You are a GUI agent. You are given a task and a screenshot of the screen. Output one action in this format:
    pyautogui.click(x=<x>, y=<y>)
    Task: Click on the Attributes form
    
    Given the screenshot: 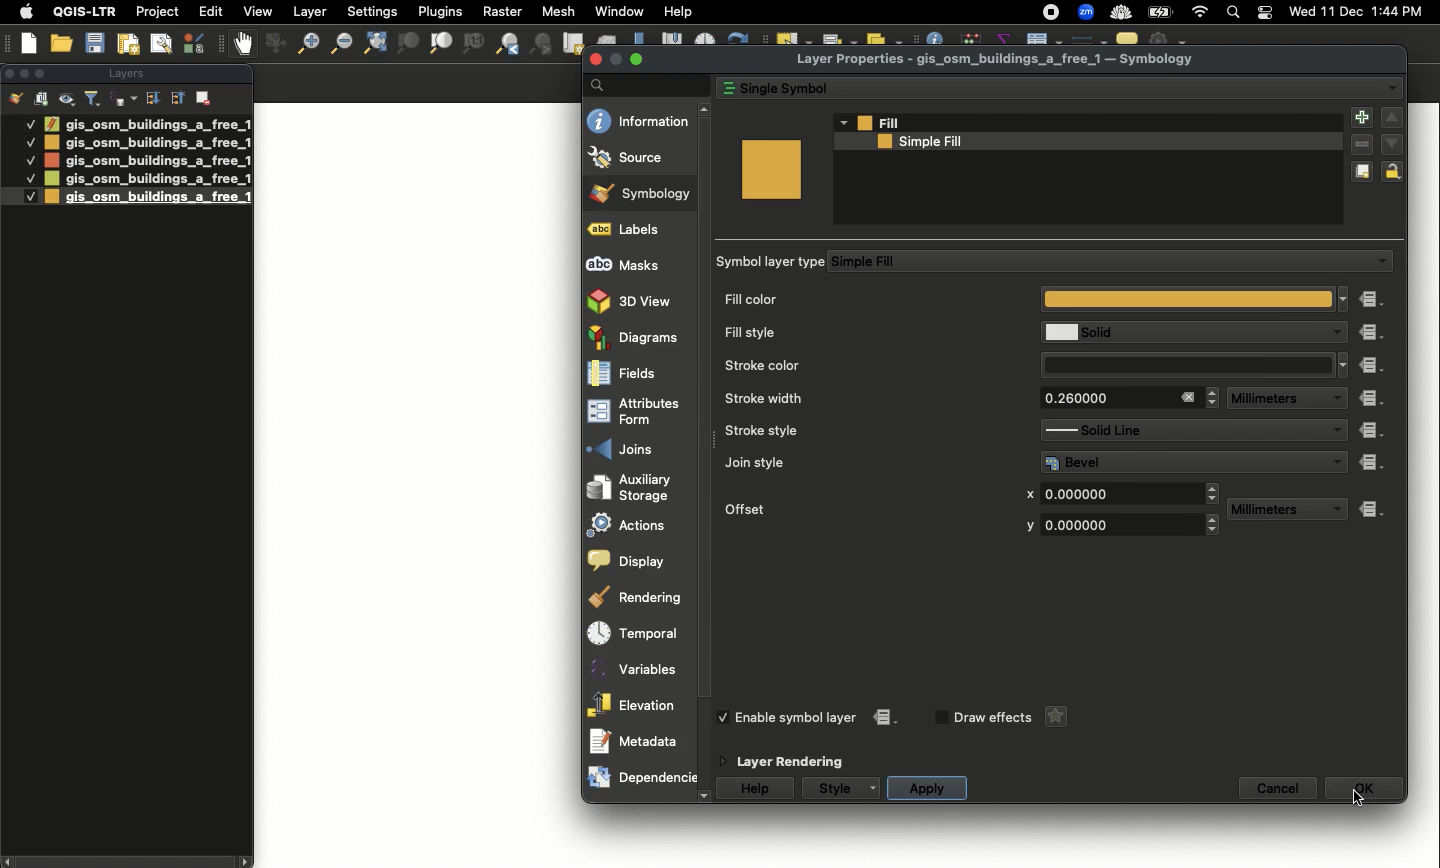 What is the action you would take?
    pyautogui.click(x=640, y=413)
    